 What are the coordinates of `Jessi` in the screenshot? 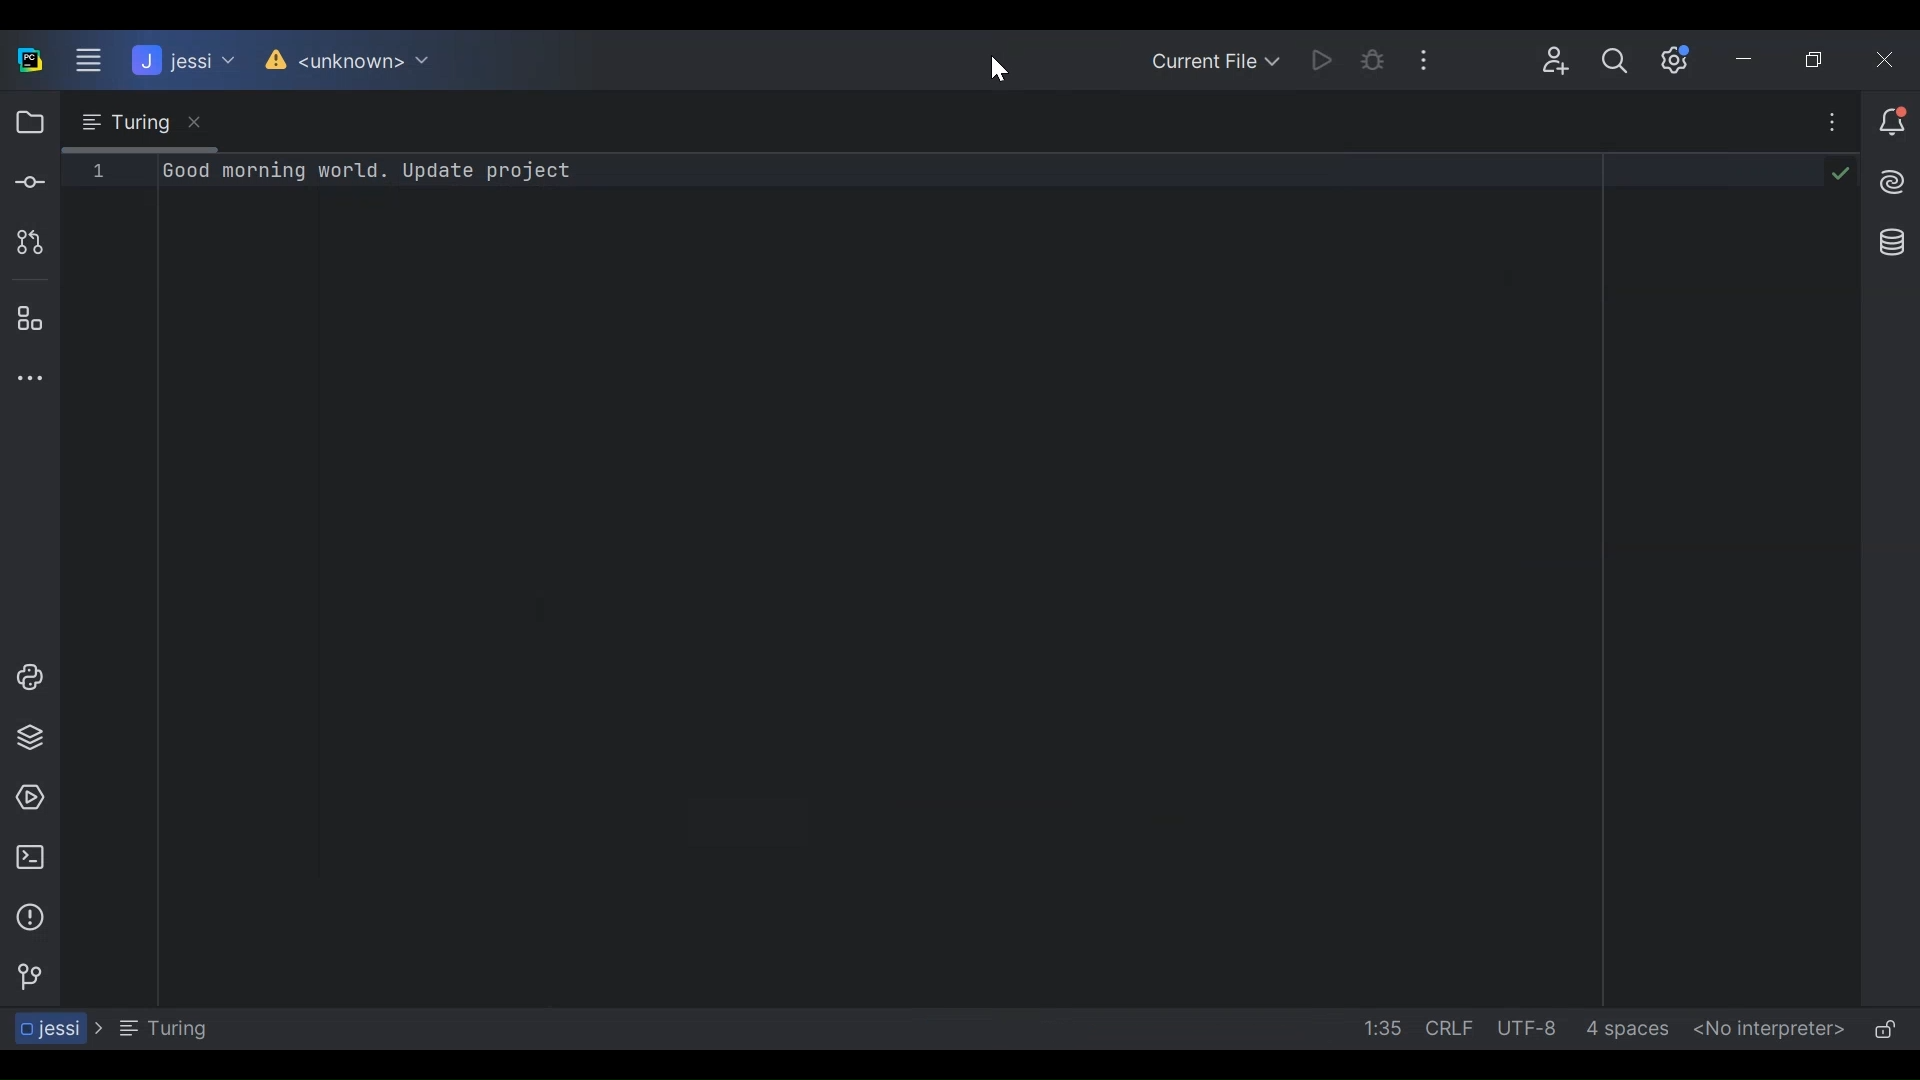 It's located at (179, 60).